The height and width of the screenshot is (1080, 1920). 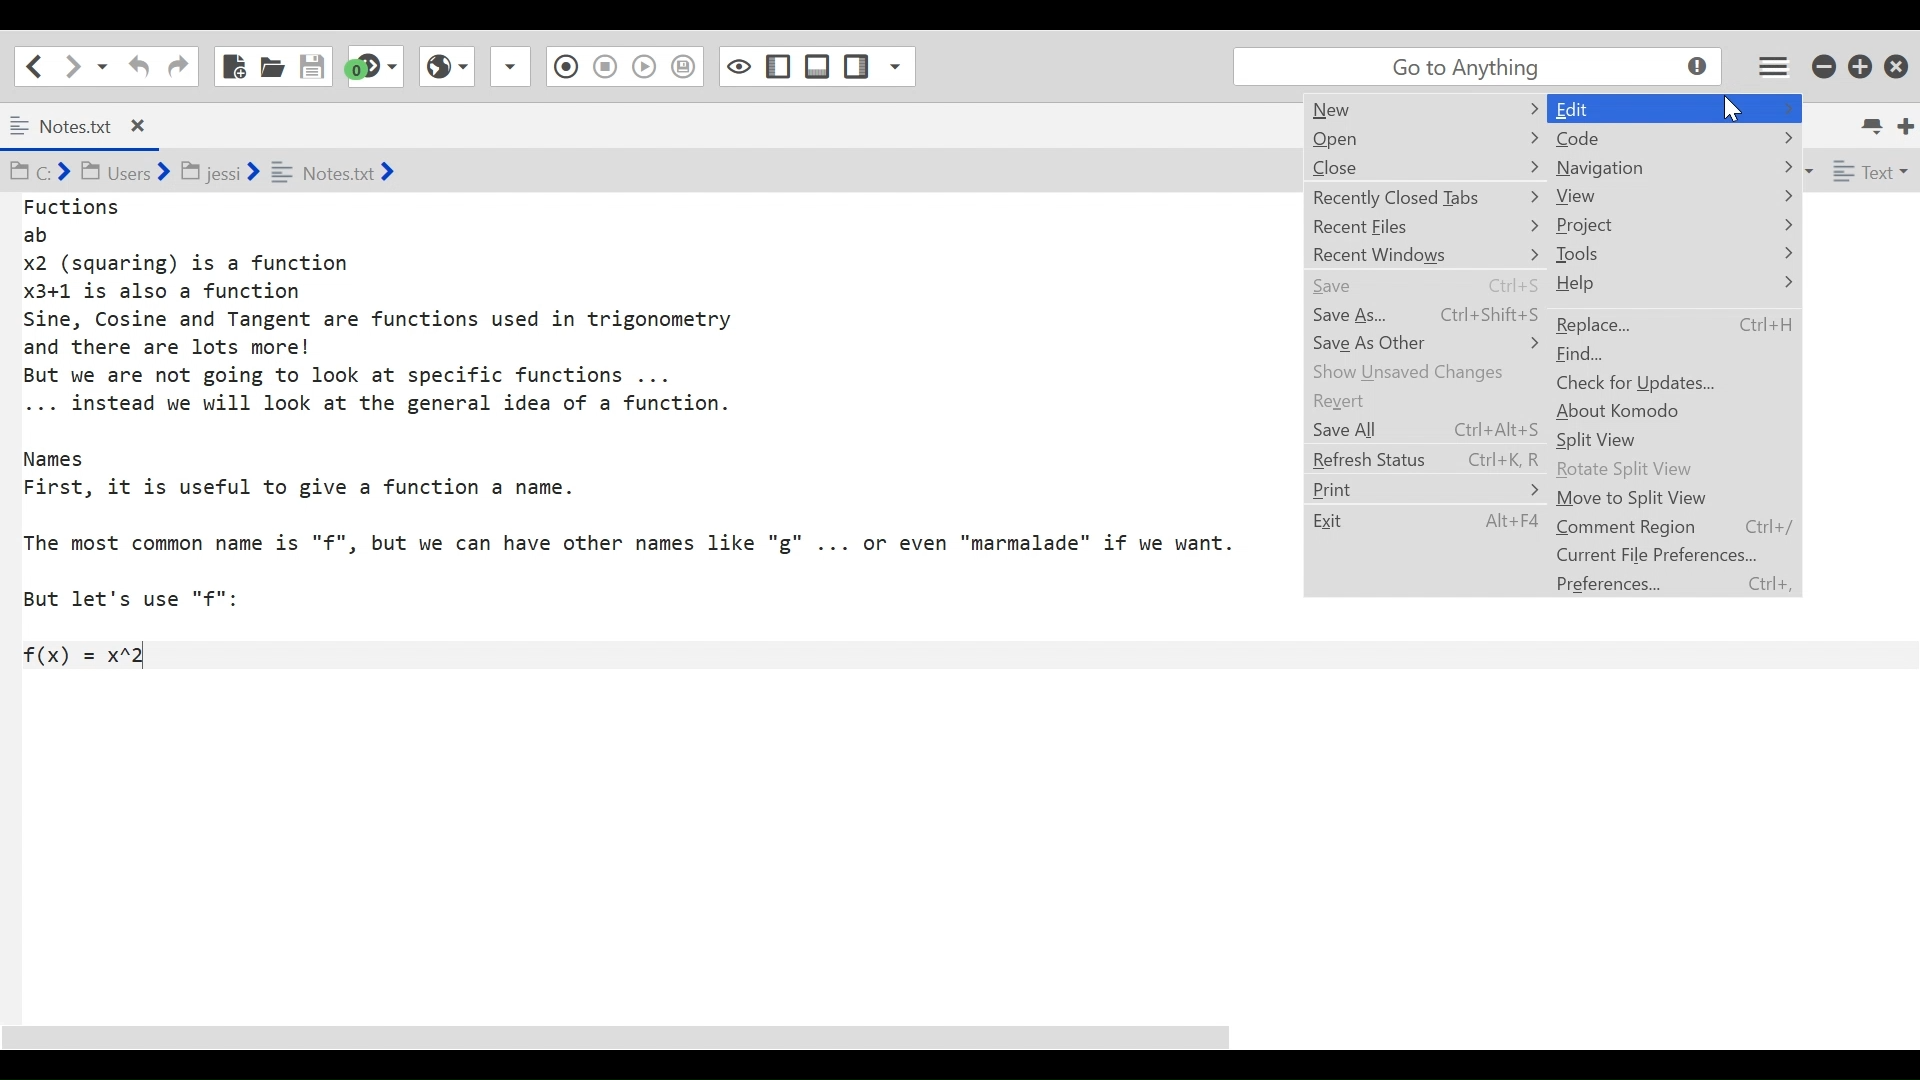 What do you see at coordinates (1369, 252) in the screenshot?
I see `recent windows` at bounding box center [1369, 252].